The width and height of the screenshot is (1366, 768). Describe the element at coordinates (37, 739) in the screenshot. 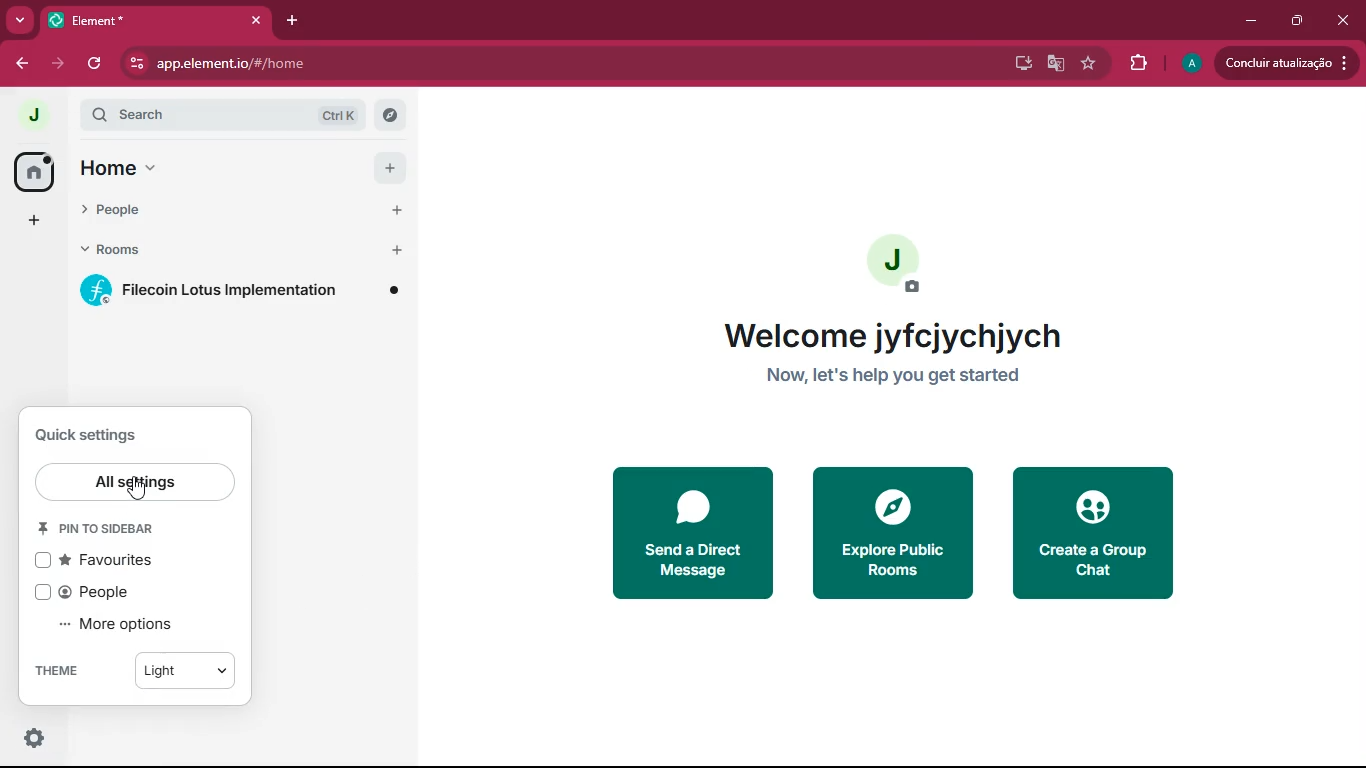

I see `settings` at that location.